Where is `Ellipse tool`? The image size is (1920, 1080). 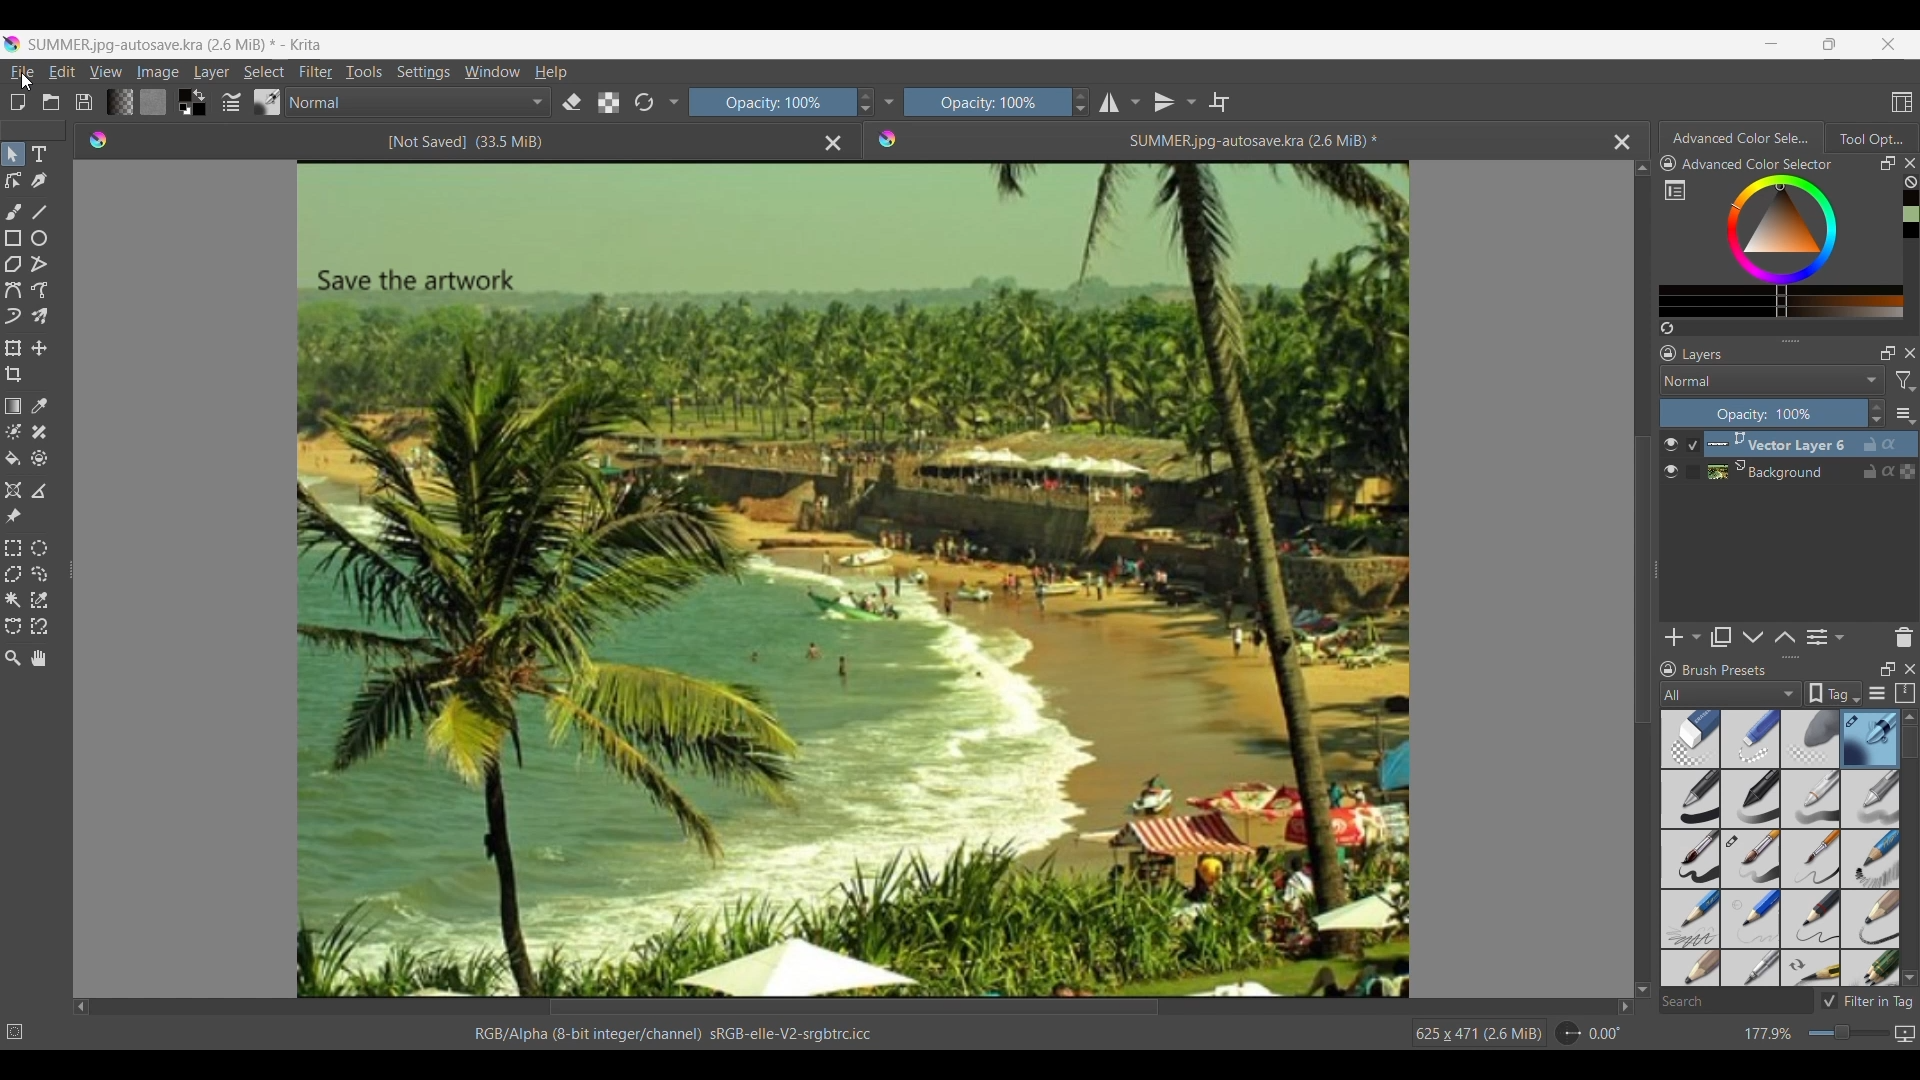 Ellipse tool is located at coordinates (39, 237).